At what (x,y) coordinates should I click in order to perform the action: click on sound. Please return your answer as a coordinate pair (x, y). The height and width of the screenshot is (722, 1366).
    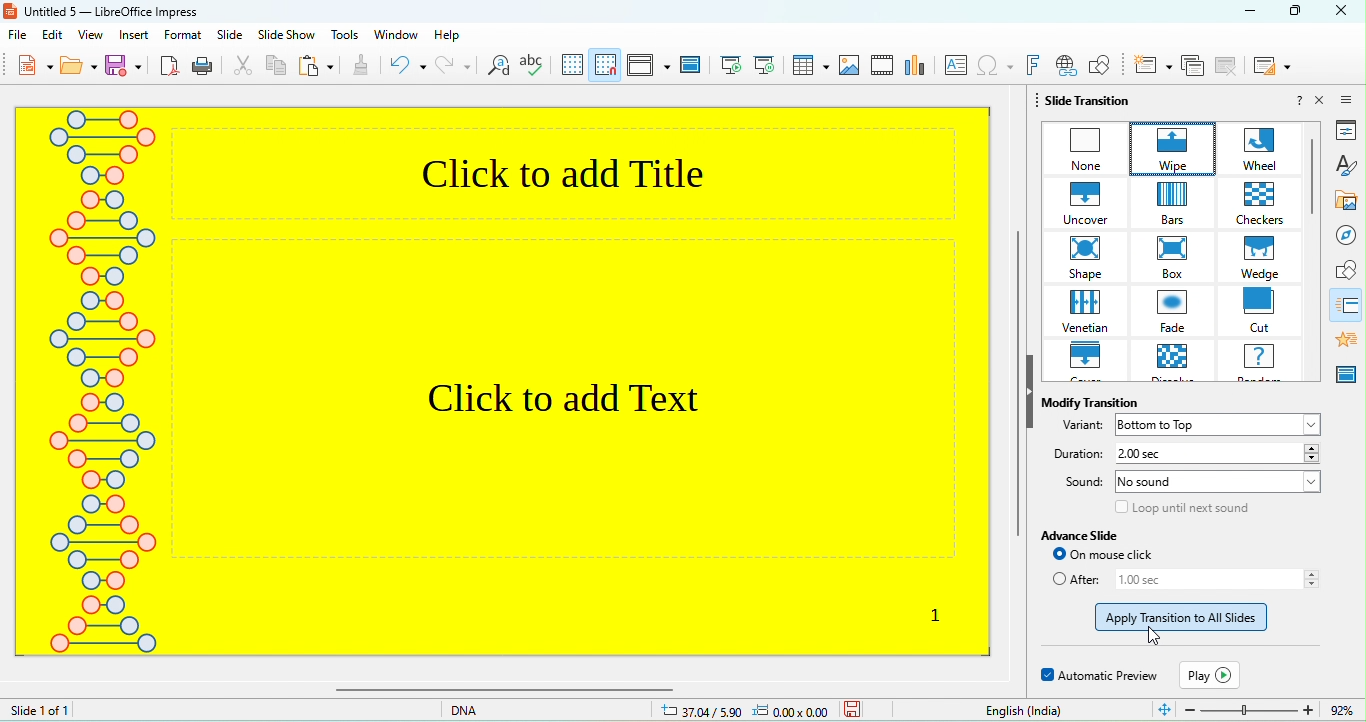
    Looking at the image, I should click on (1080, 484).